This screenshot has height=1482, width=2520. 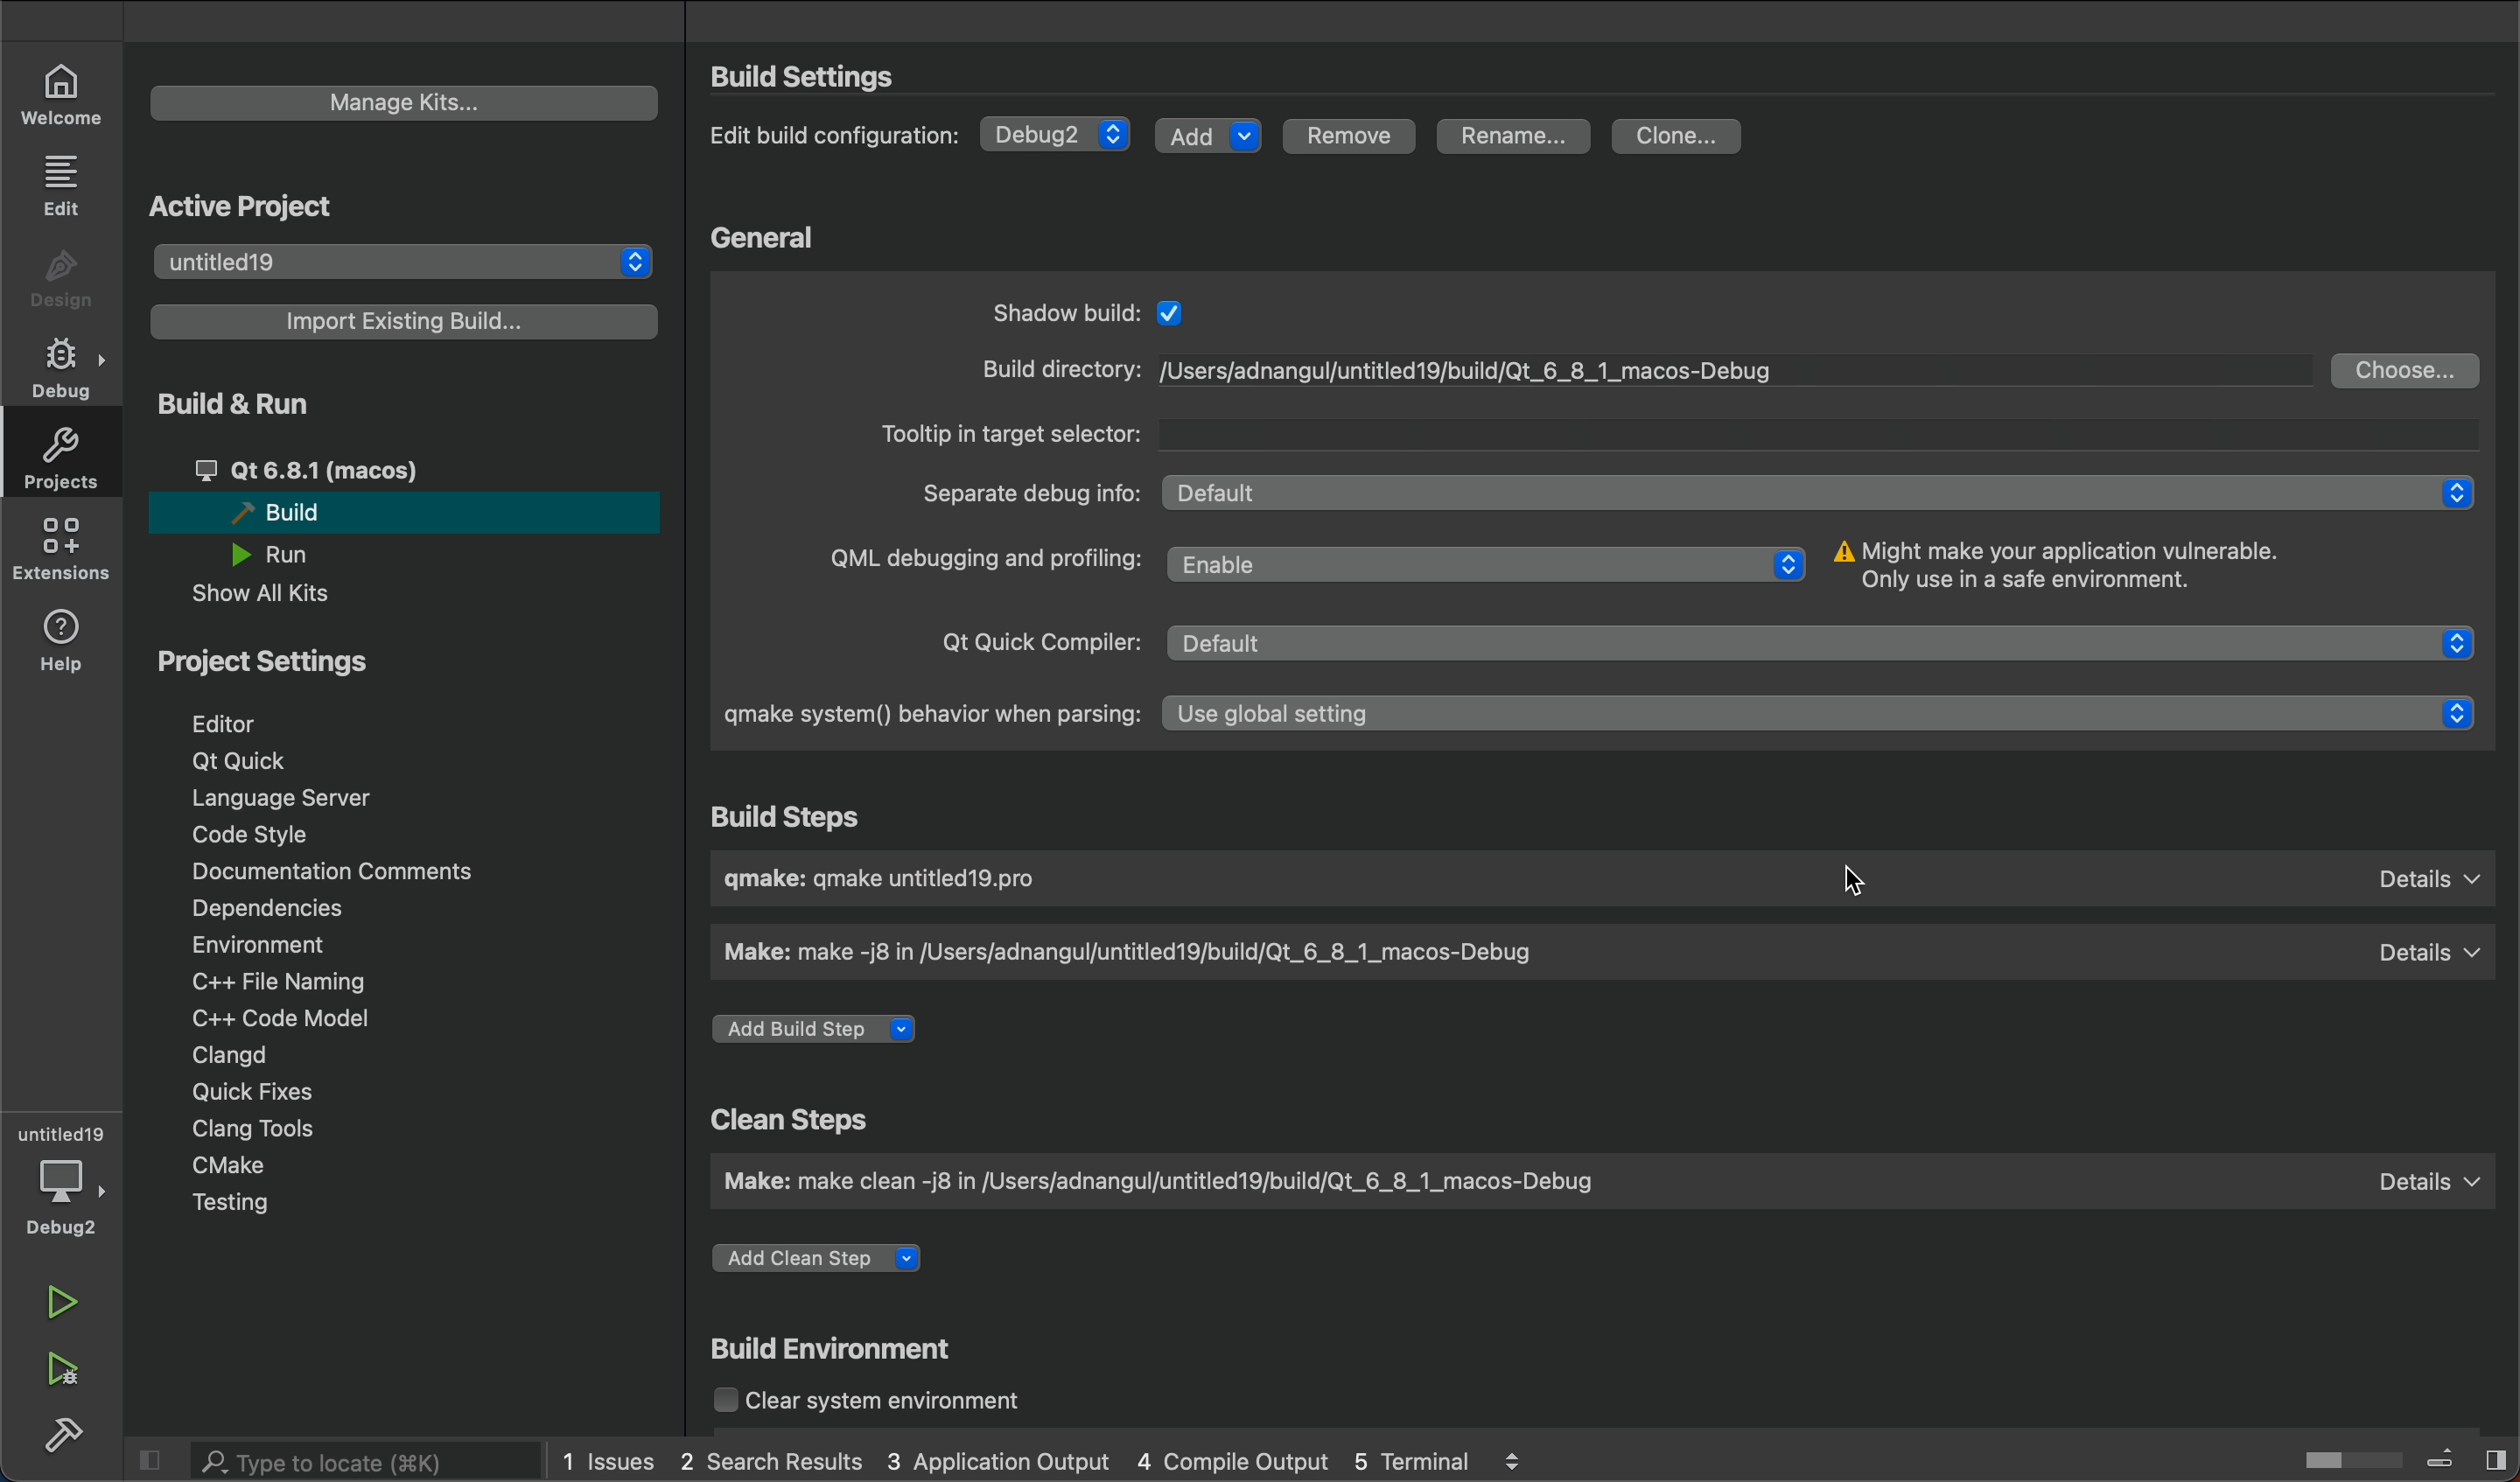 What do you see at coordinates (2418, 1187) in the screenshot?
I see `default` at bounding box center [2418, 1187].